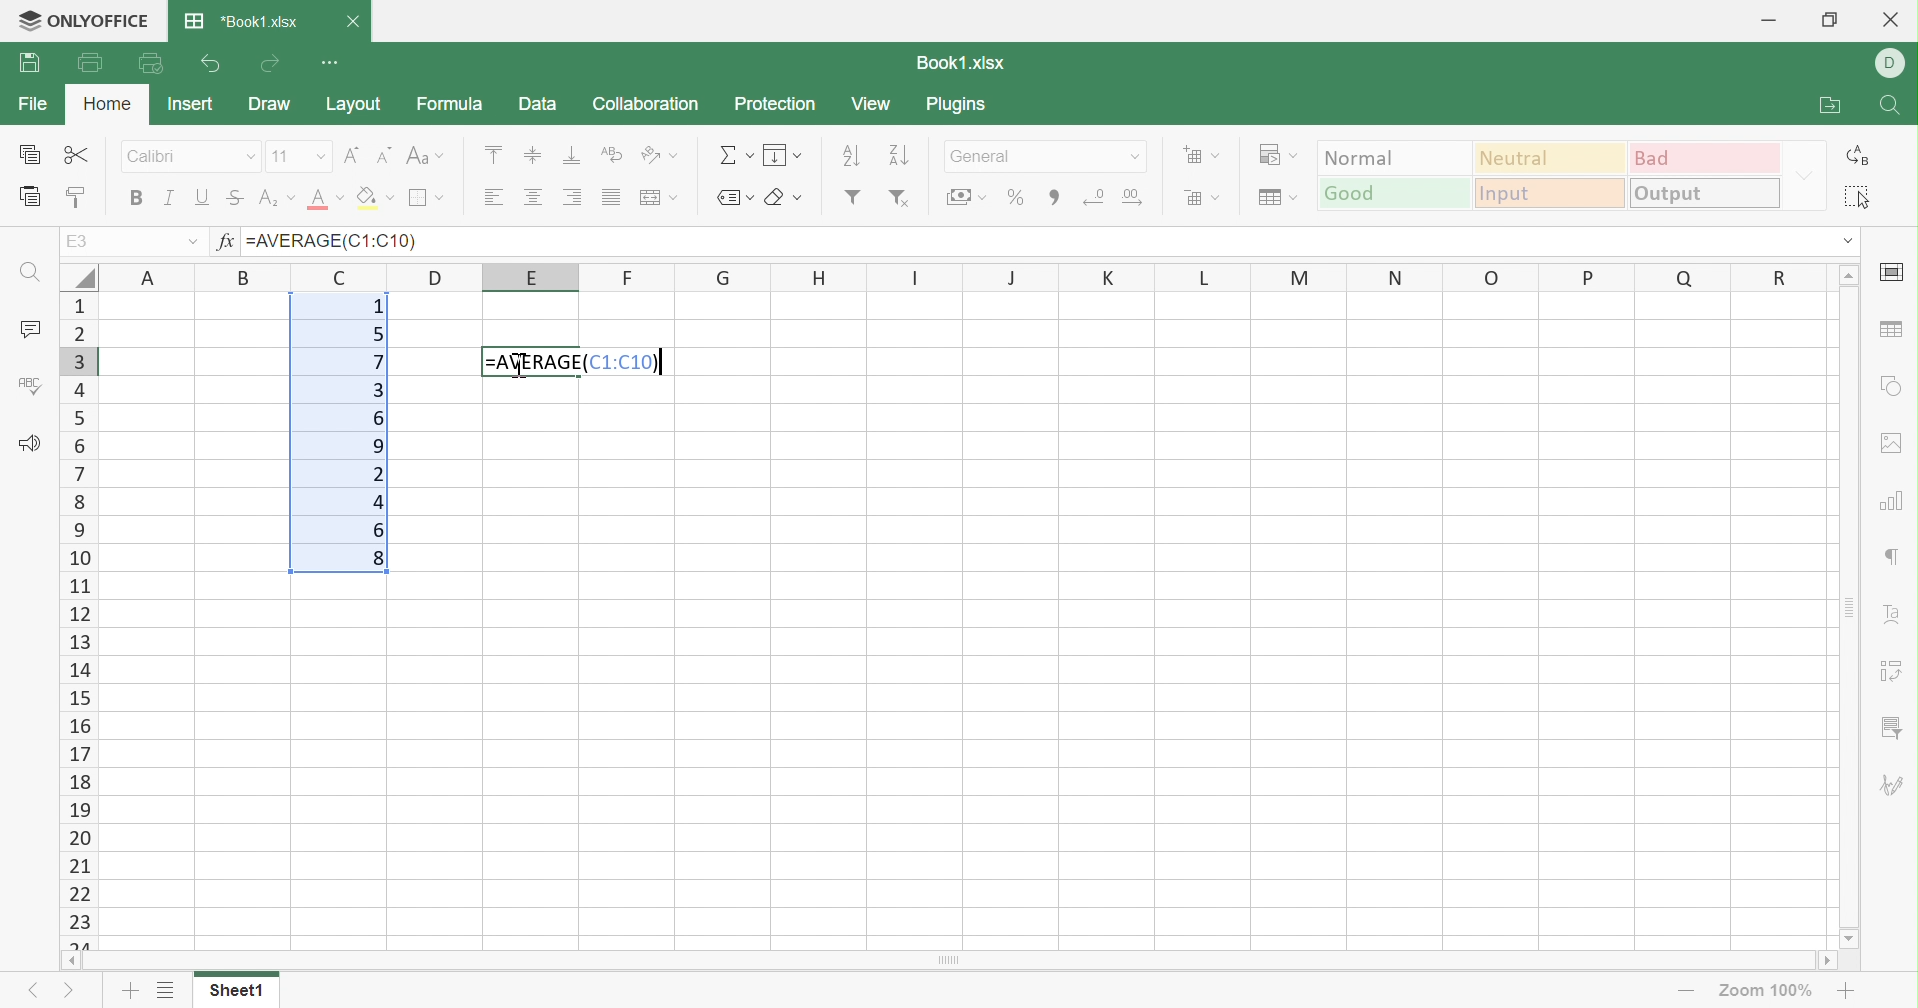 The image size is (1918, 1008). I want to click on chart settings, so click(1895, 502).